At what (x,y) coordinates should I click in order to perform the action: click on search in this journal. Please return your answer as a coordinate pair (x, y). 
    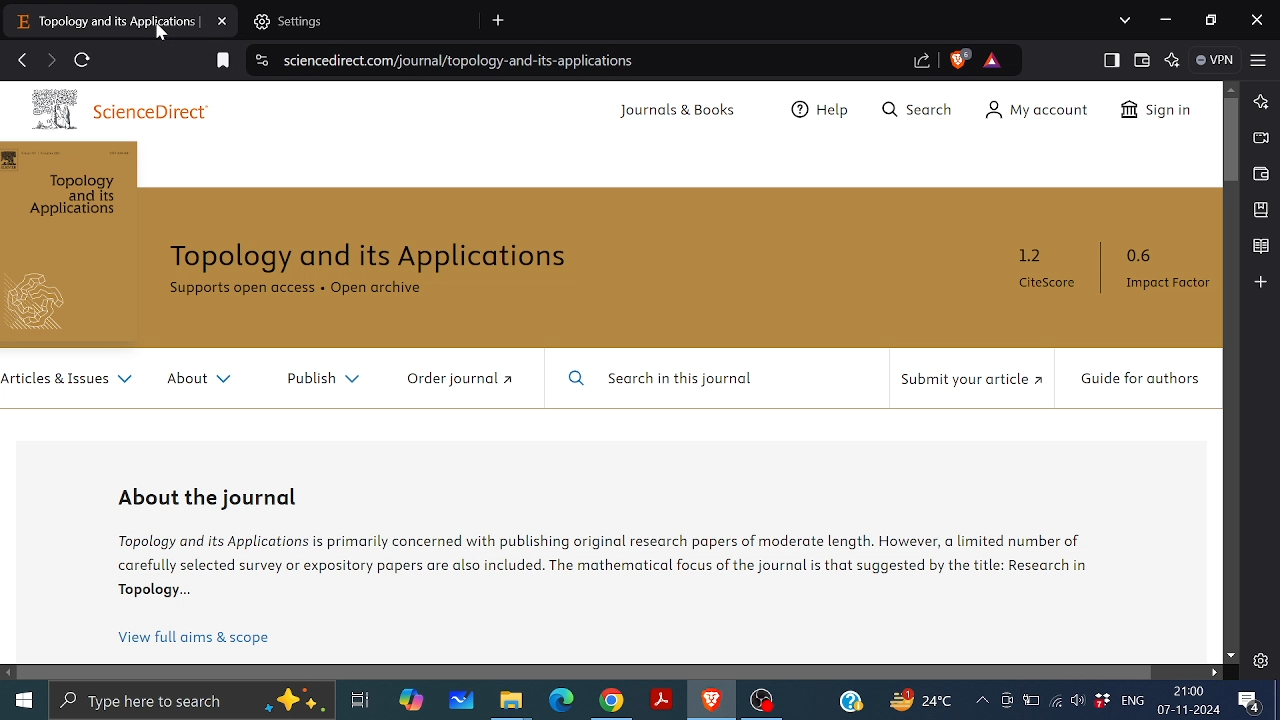
    Looking at the image, I should click on (689, 379).